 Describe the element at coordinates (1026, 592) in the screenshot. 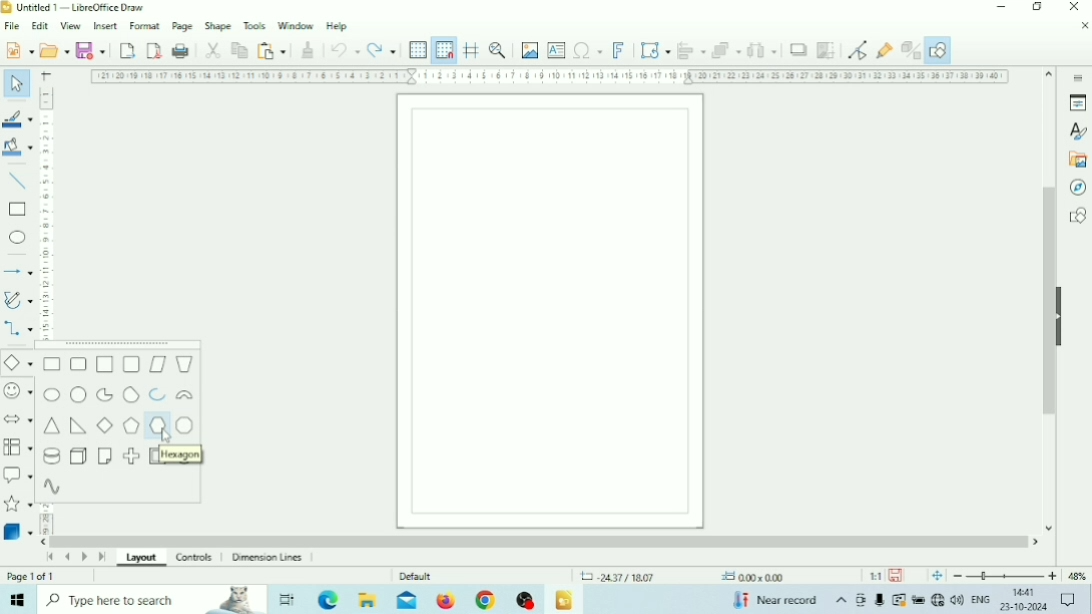

I see `Time` at that location.